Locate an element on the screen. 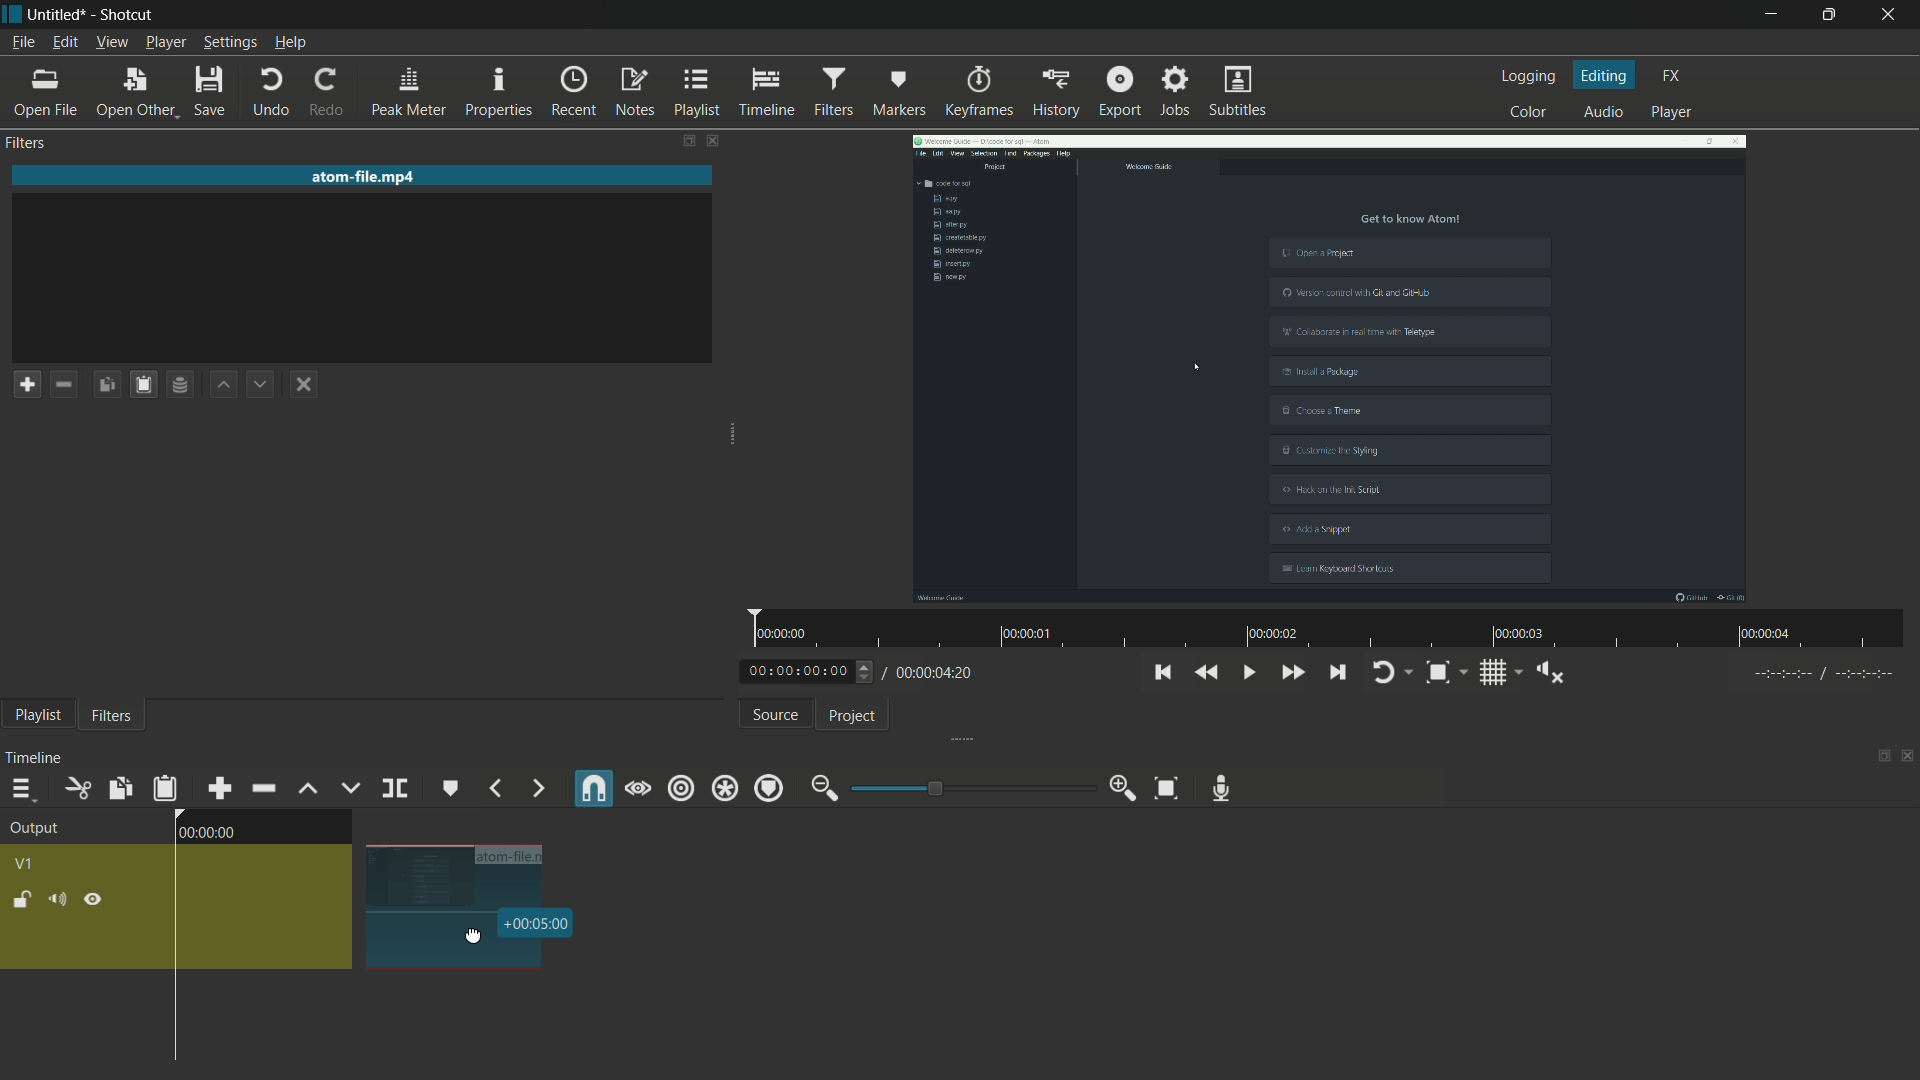 Image resolution: width=1920 pixels, height=1080 pixels. add a filter is located at coordinates (27, 383).